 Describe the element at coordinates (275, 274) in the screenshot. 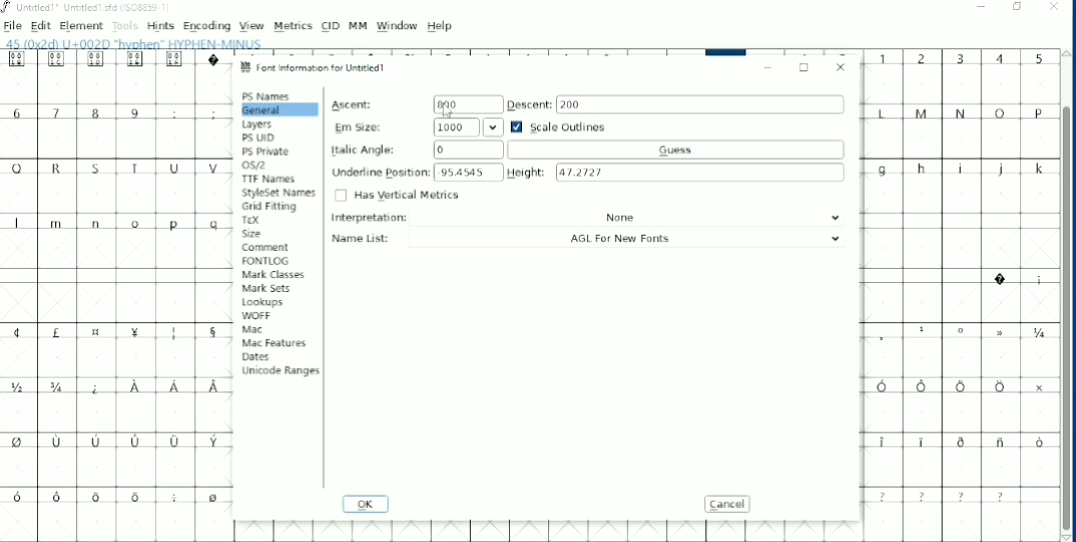

I see `Mark Classes` at that location.